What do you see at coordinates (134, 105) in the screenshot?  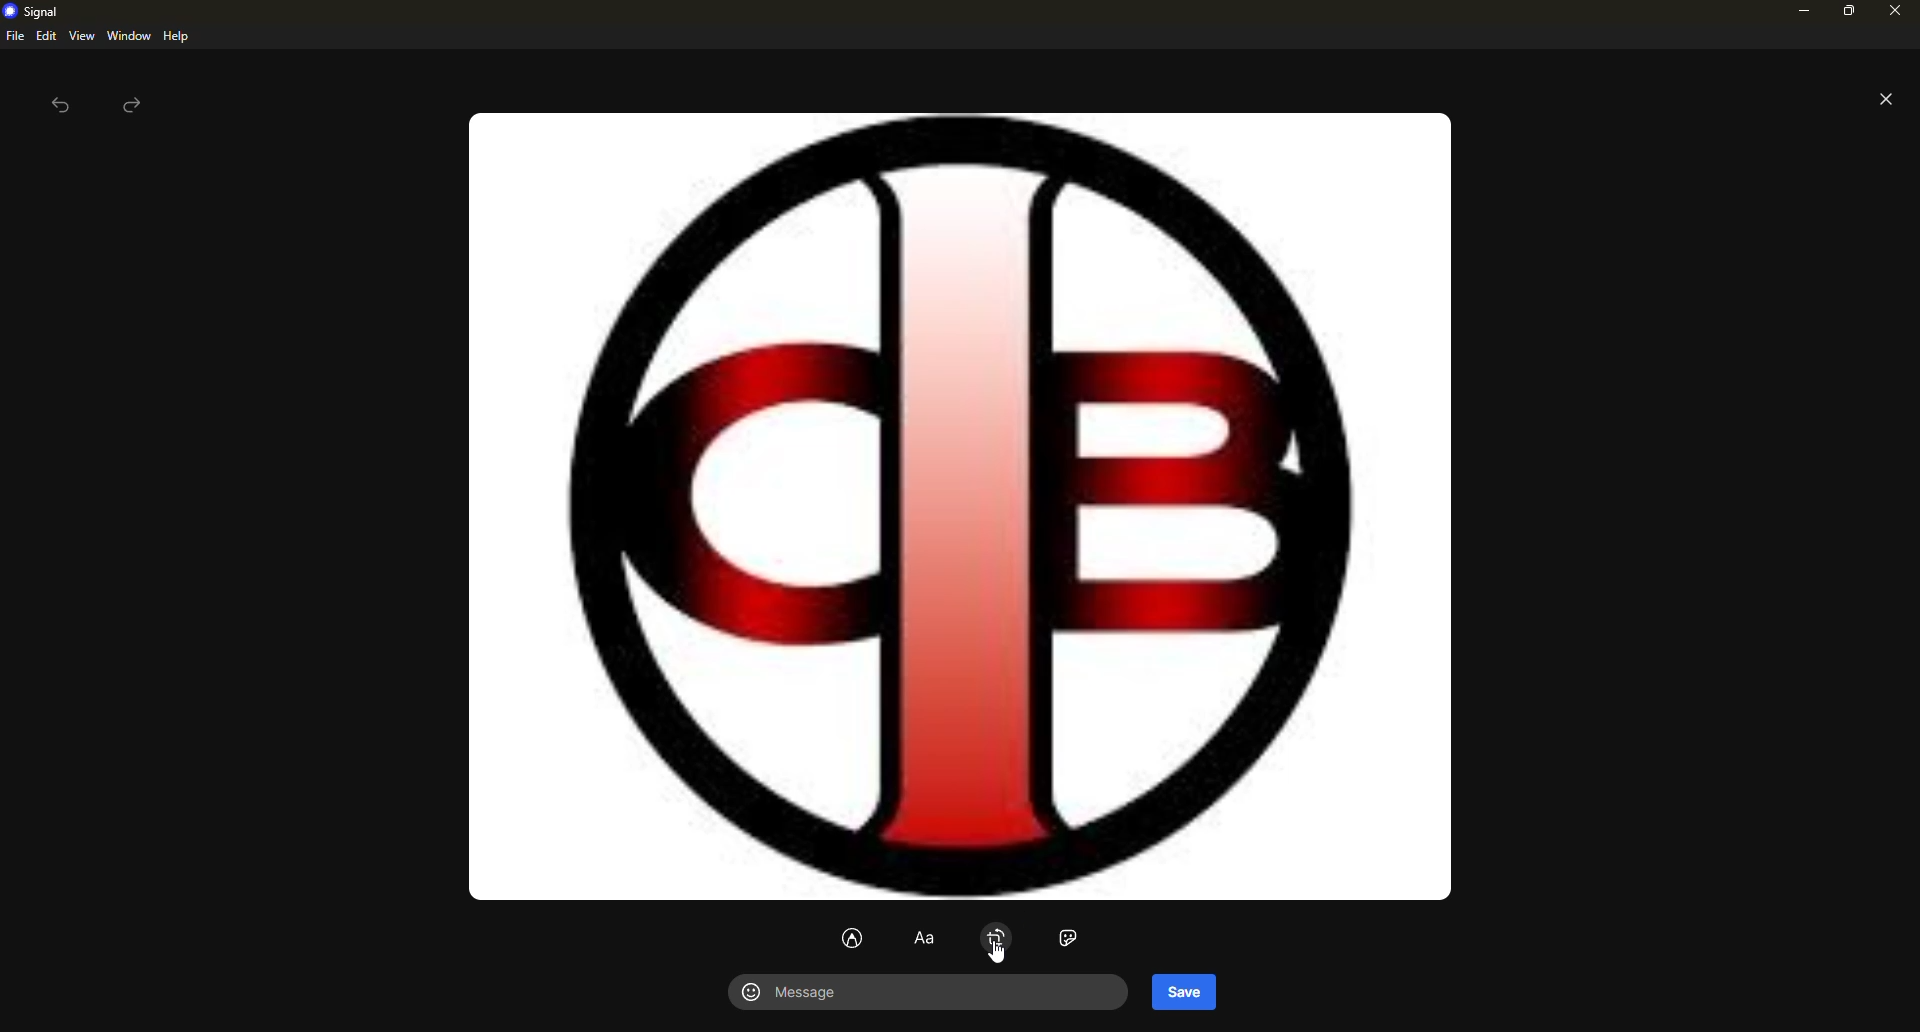 I see `forward` at bounding box center [134, 105].